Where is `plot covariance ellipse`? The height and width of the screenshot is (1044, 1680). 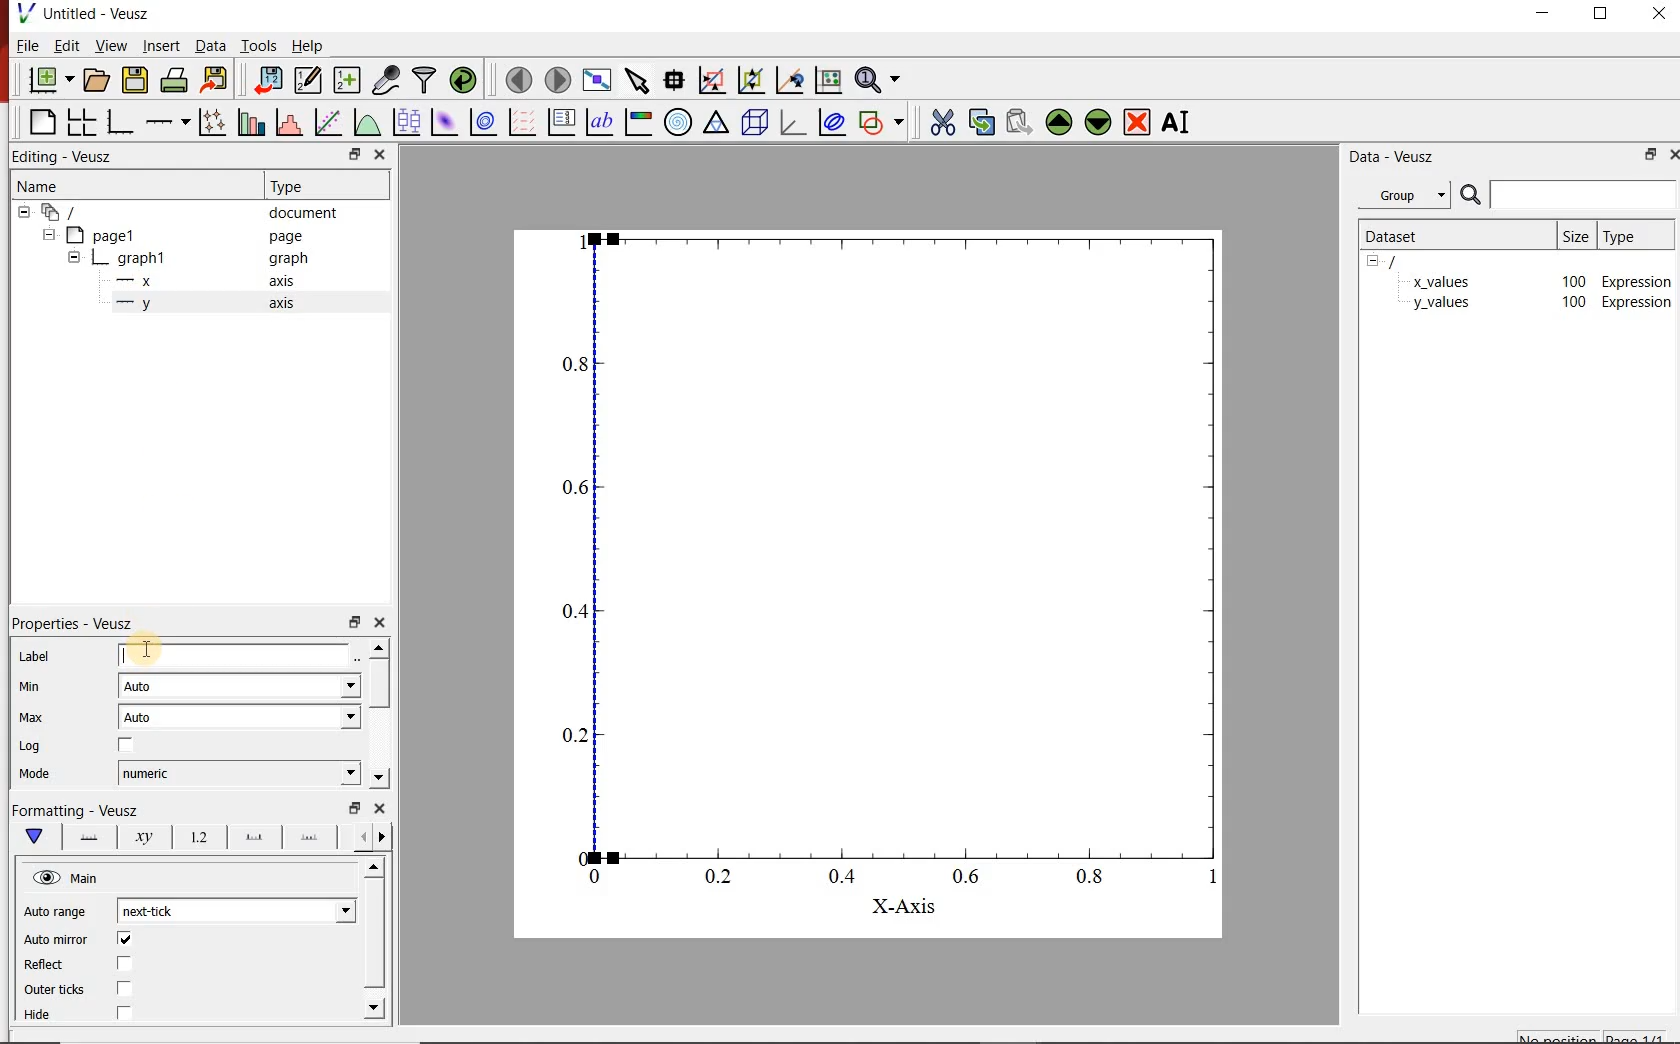 plot covariance ellipse is located at coordinates (830, 122).